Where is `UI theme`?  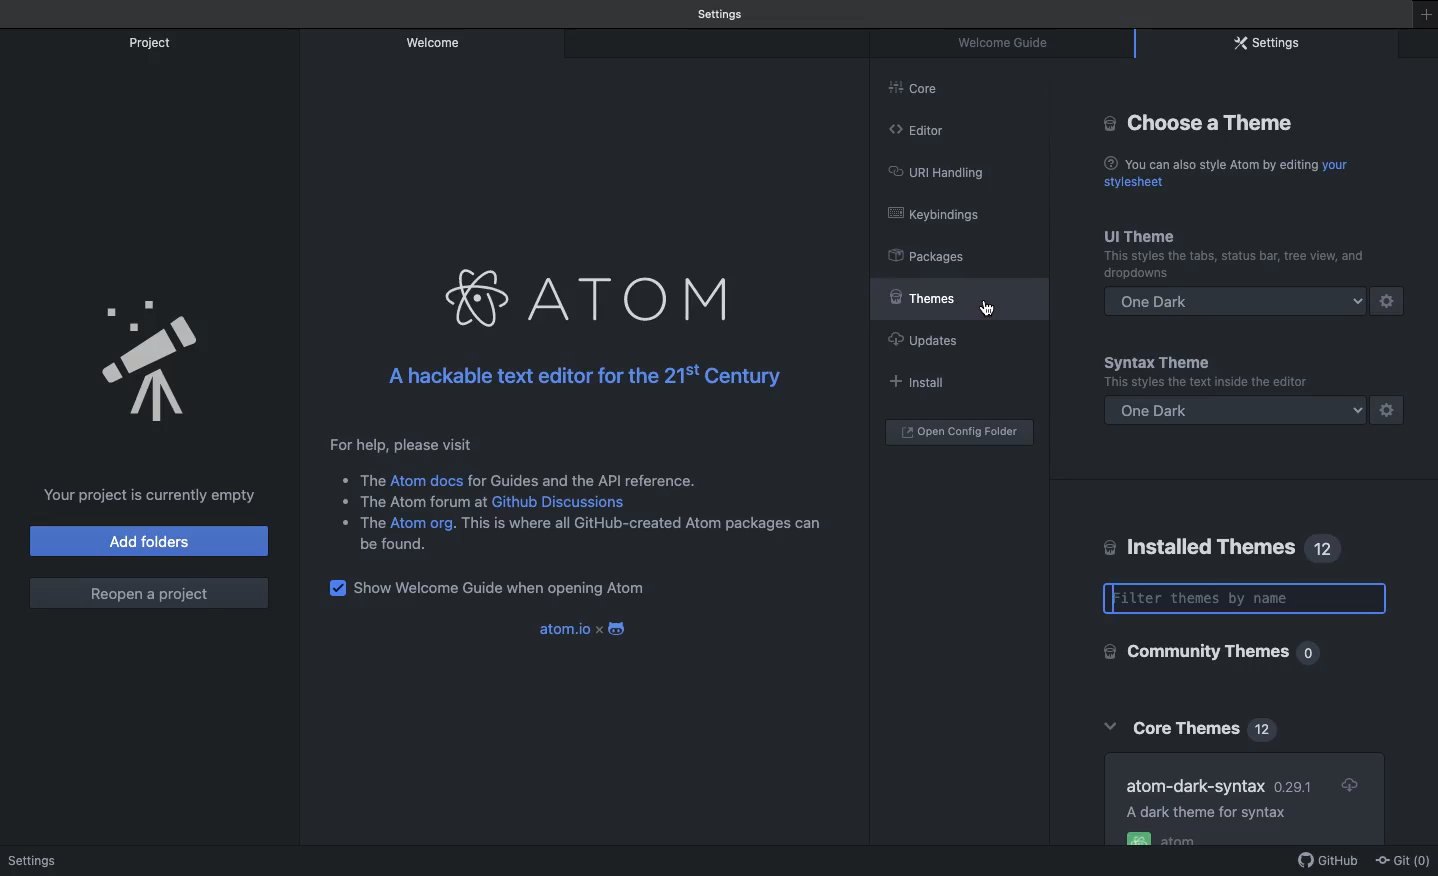 UI theme is located at coordinates (1155, 235).